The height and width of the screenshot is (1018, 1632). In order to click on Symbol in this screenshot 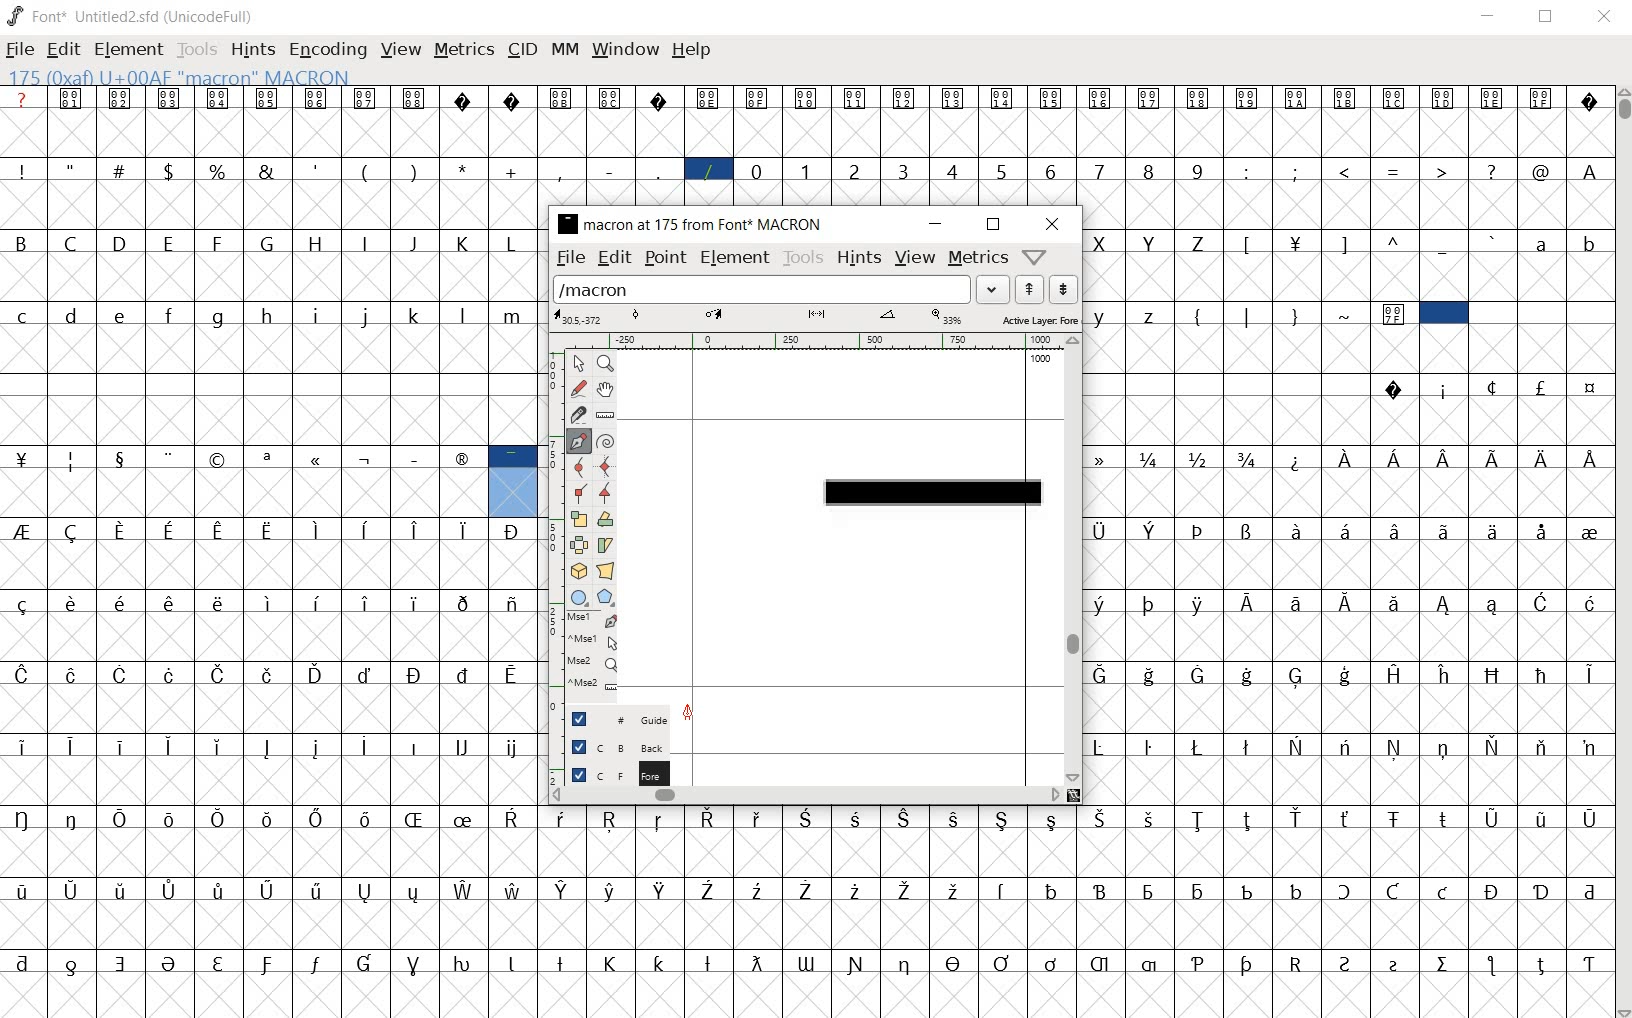, I will do `click(957, 817)`.